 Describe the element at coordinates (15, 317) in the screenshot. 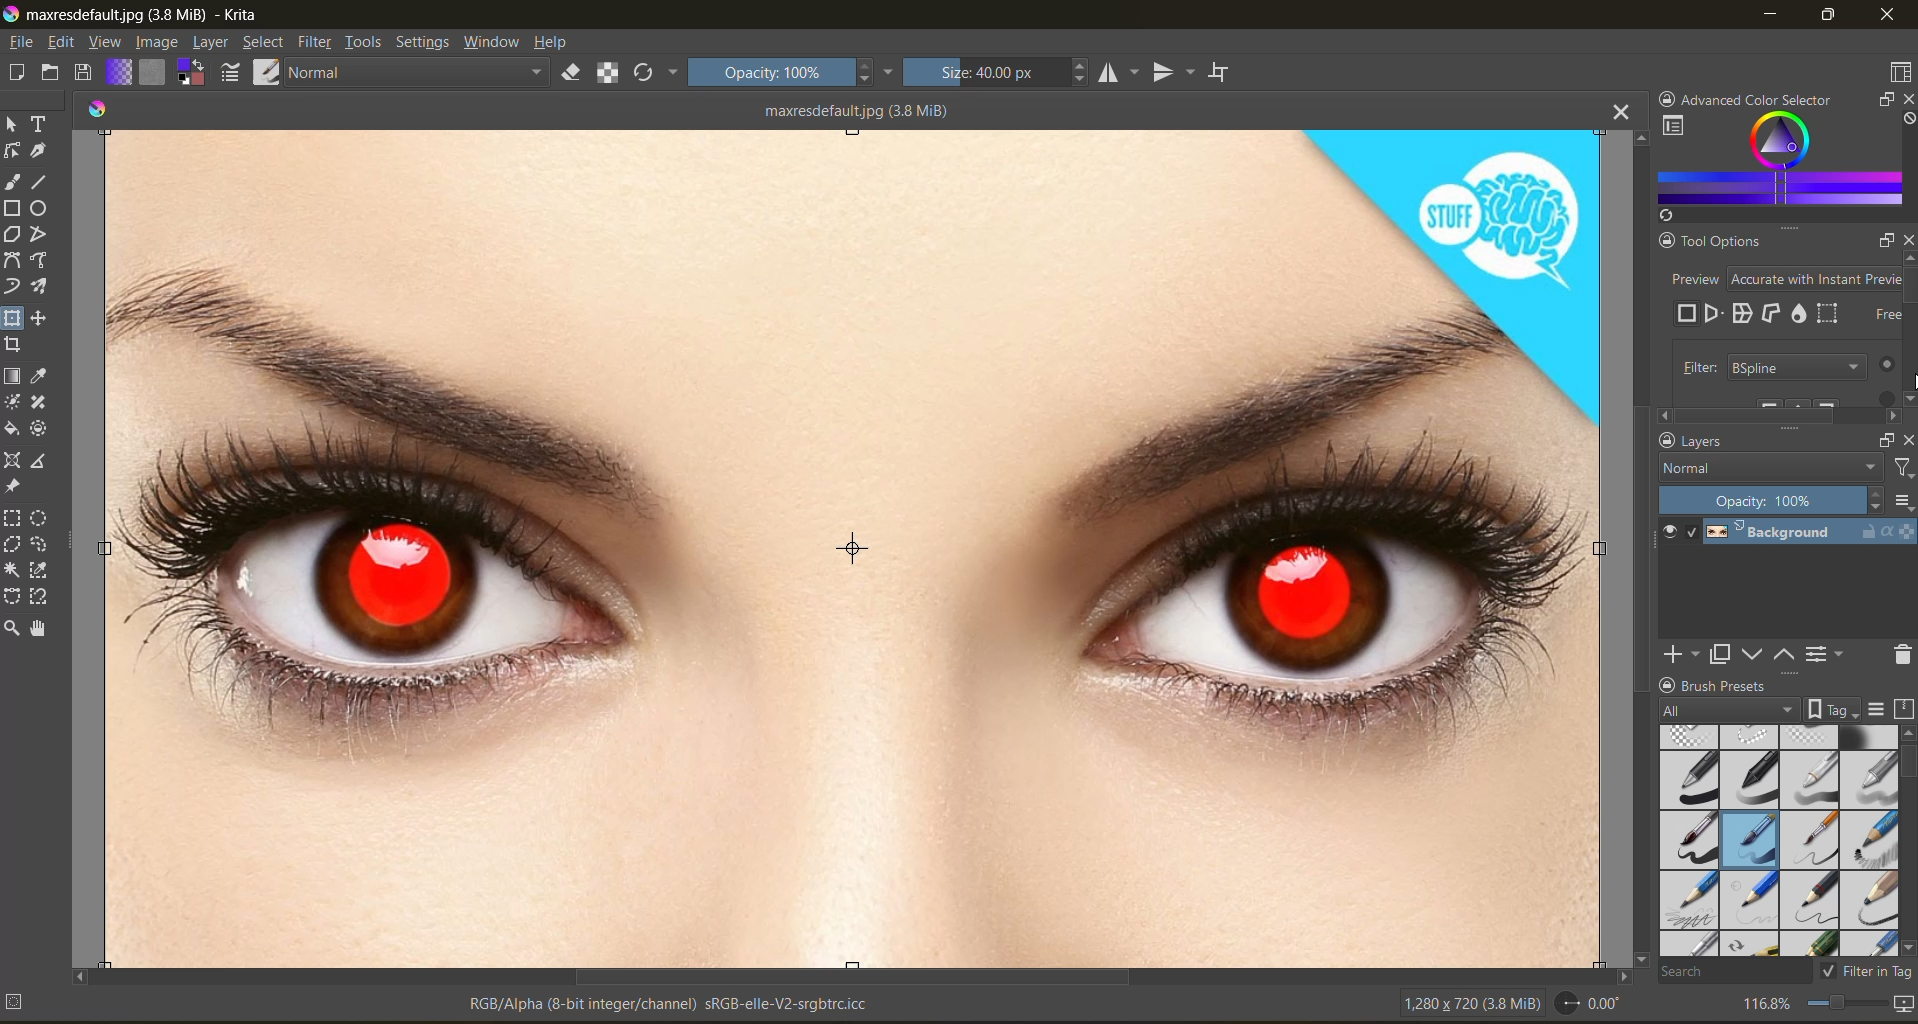

I see `tool` at that location.